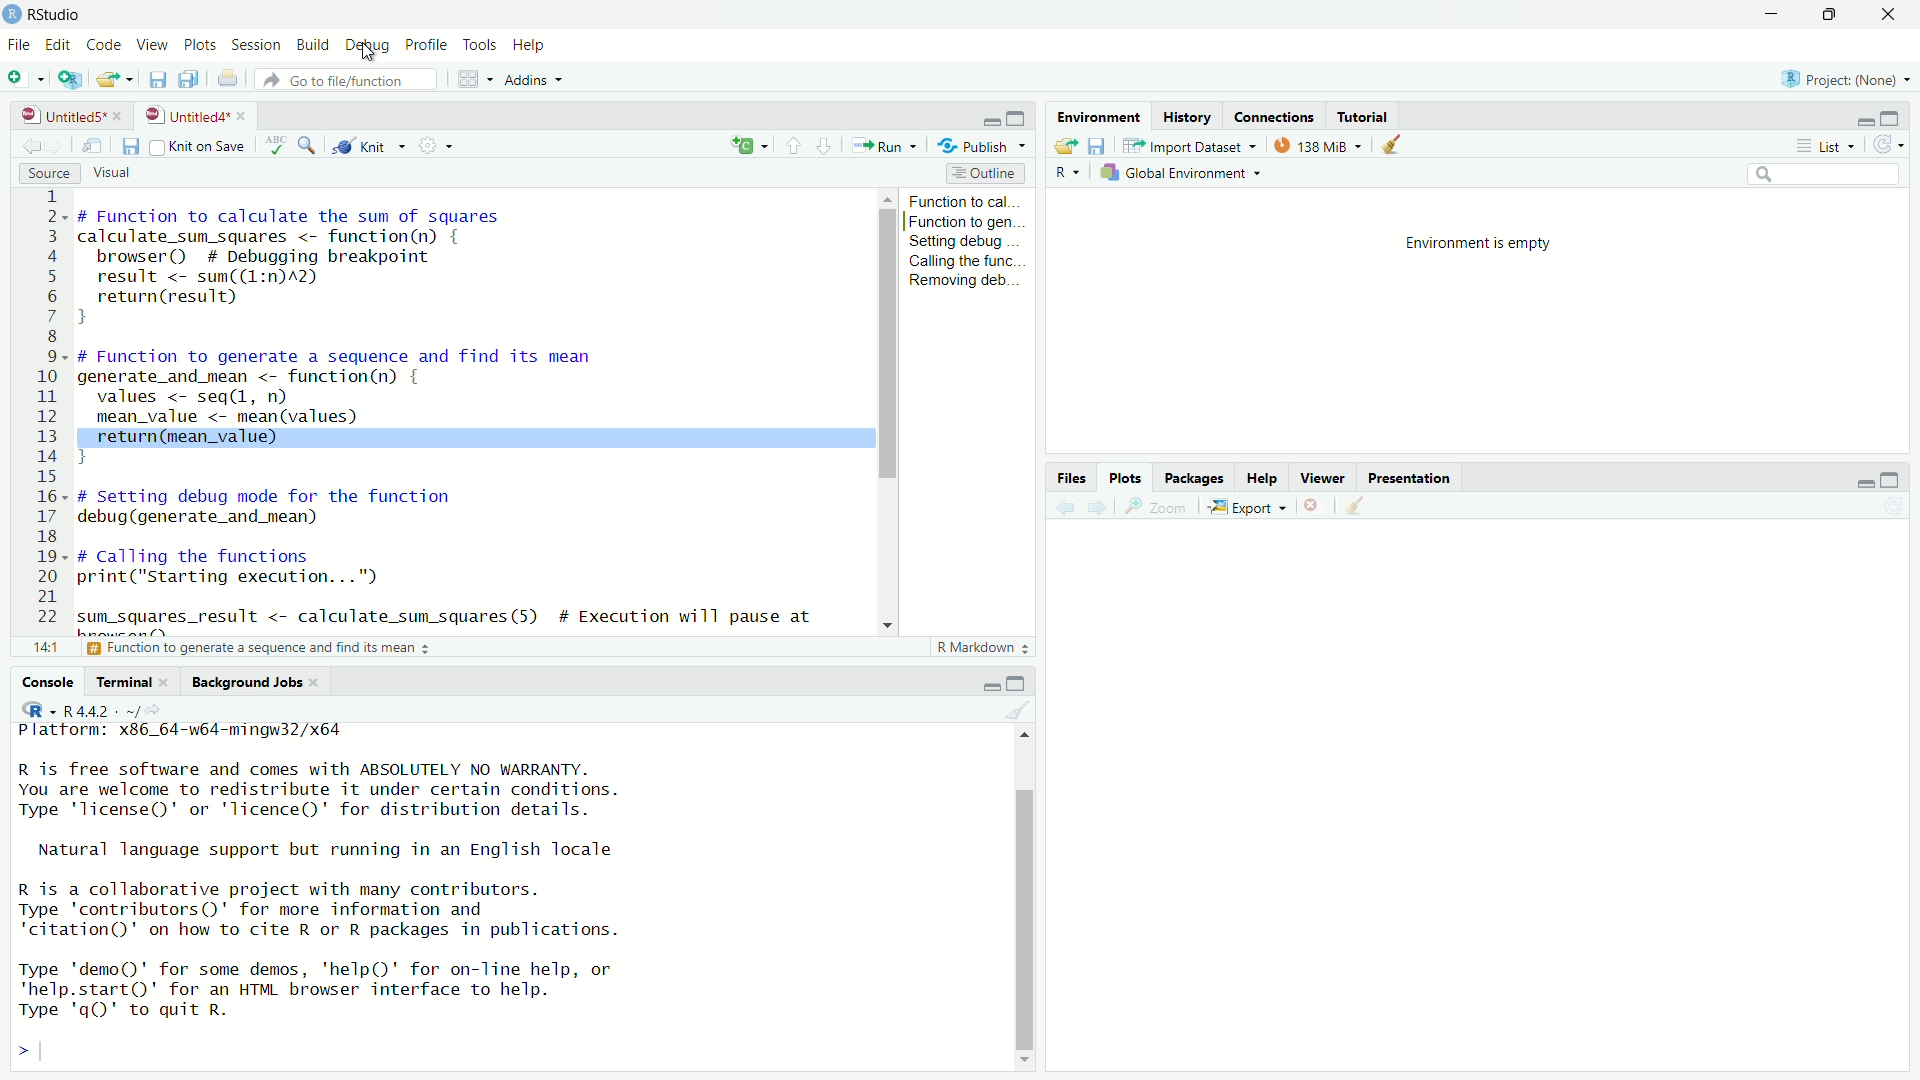  What do you see at coordinates (314, 44) in the screenshot?
I see `build` at bounding box center [314, 44].